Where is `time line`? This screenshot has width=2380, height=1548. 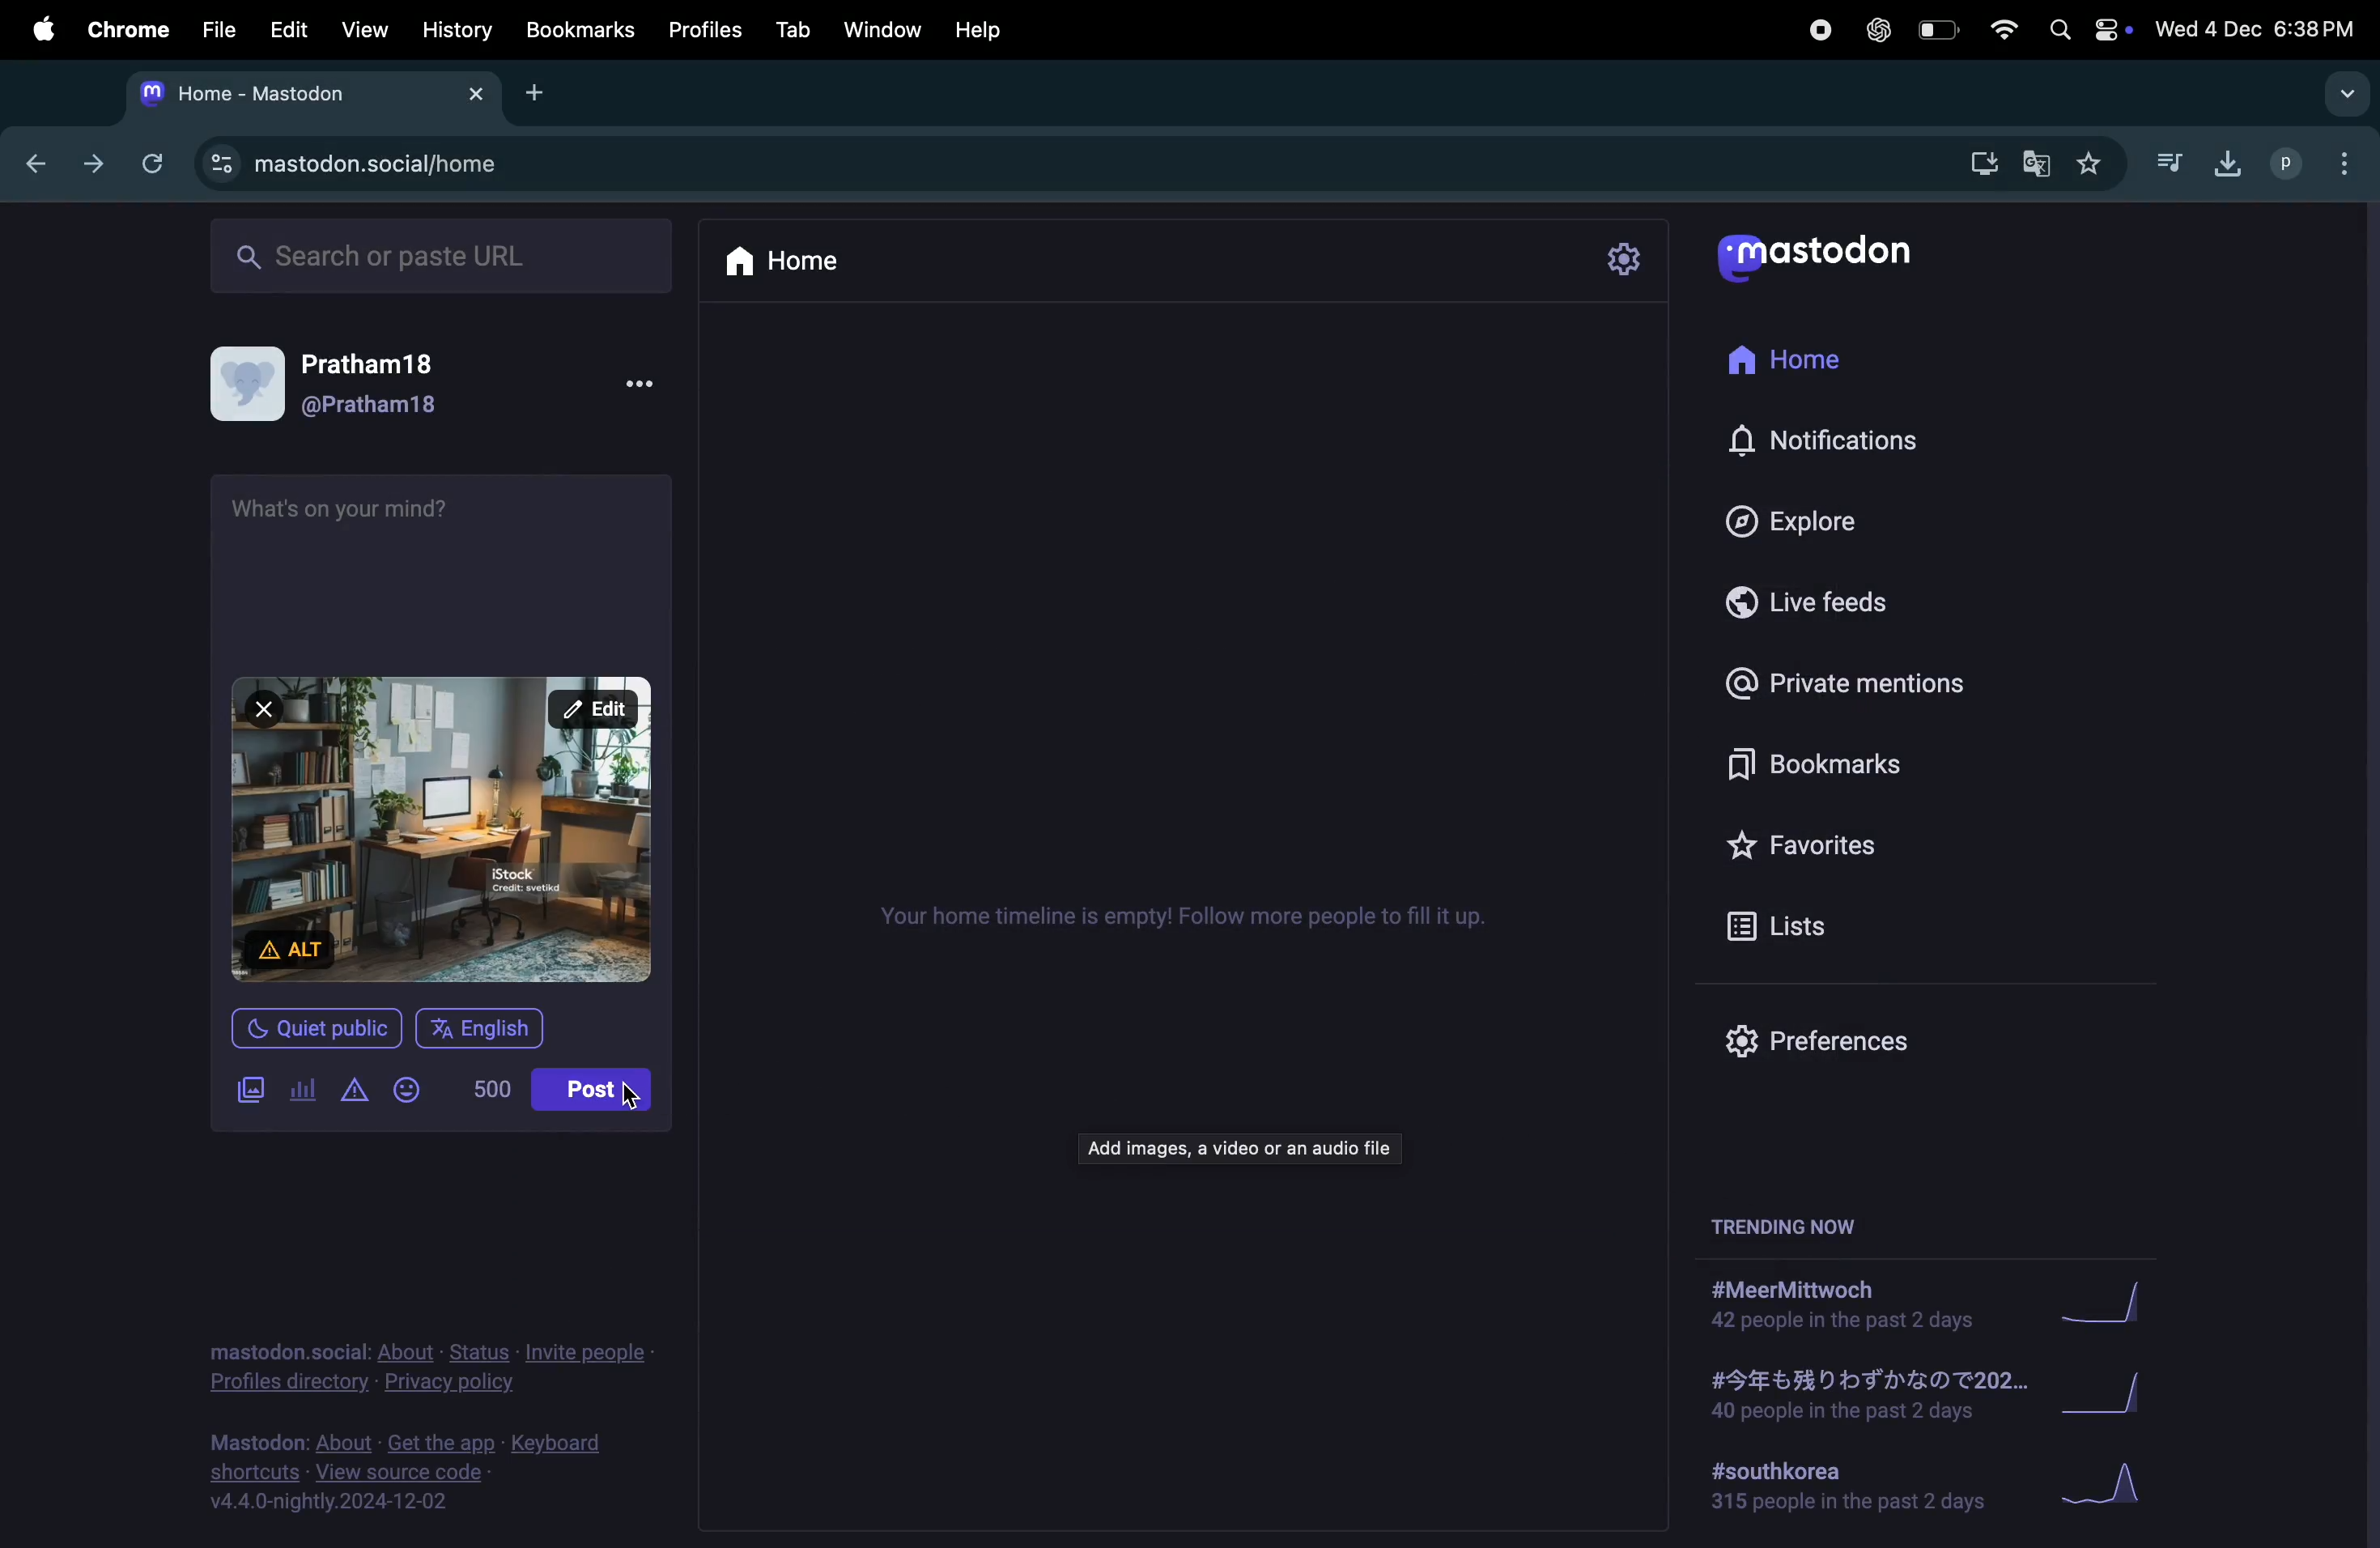 time line is located at coordinates (1185, 913).